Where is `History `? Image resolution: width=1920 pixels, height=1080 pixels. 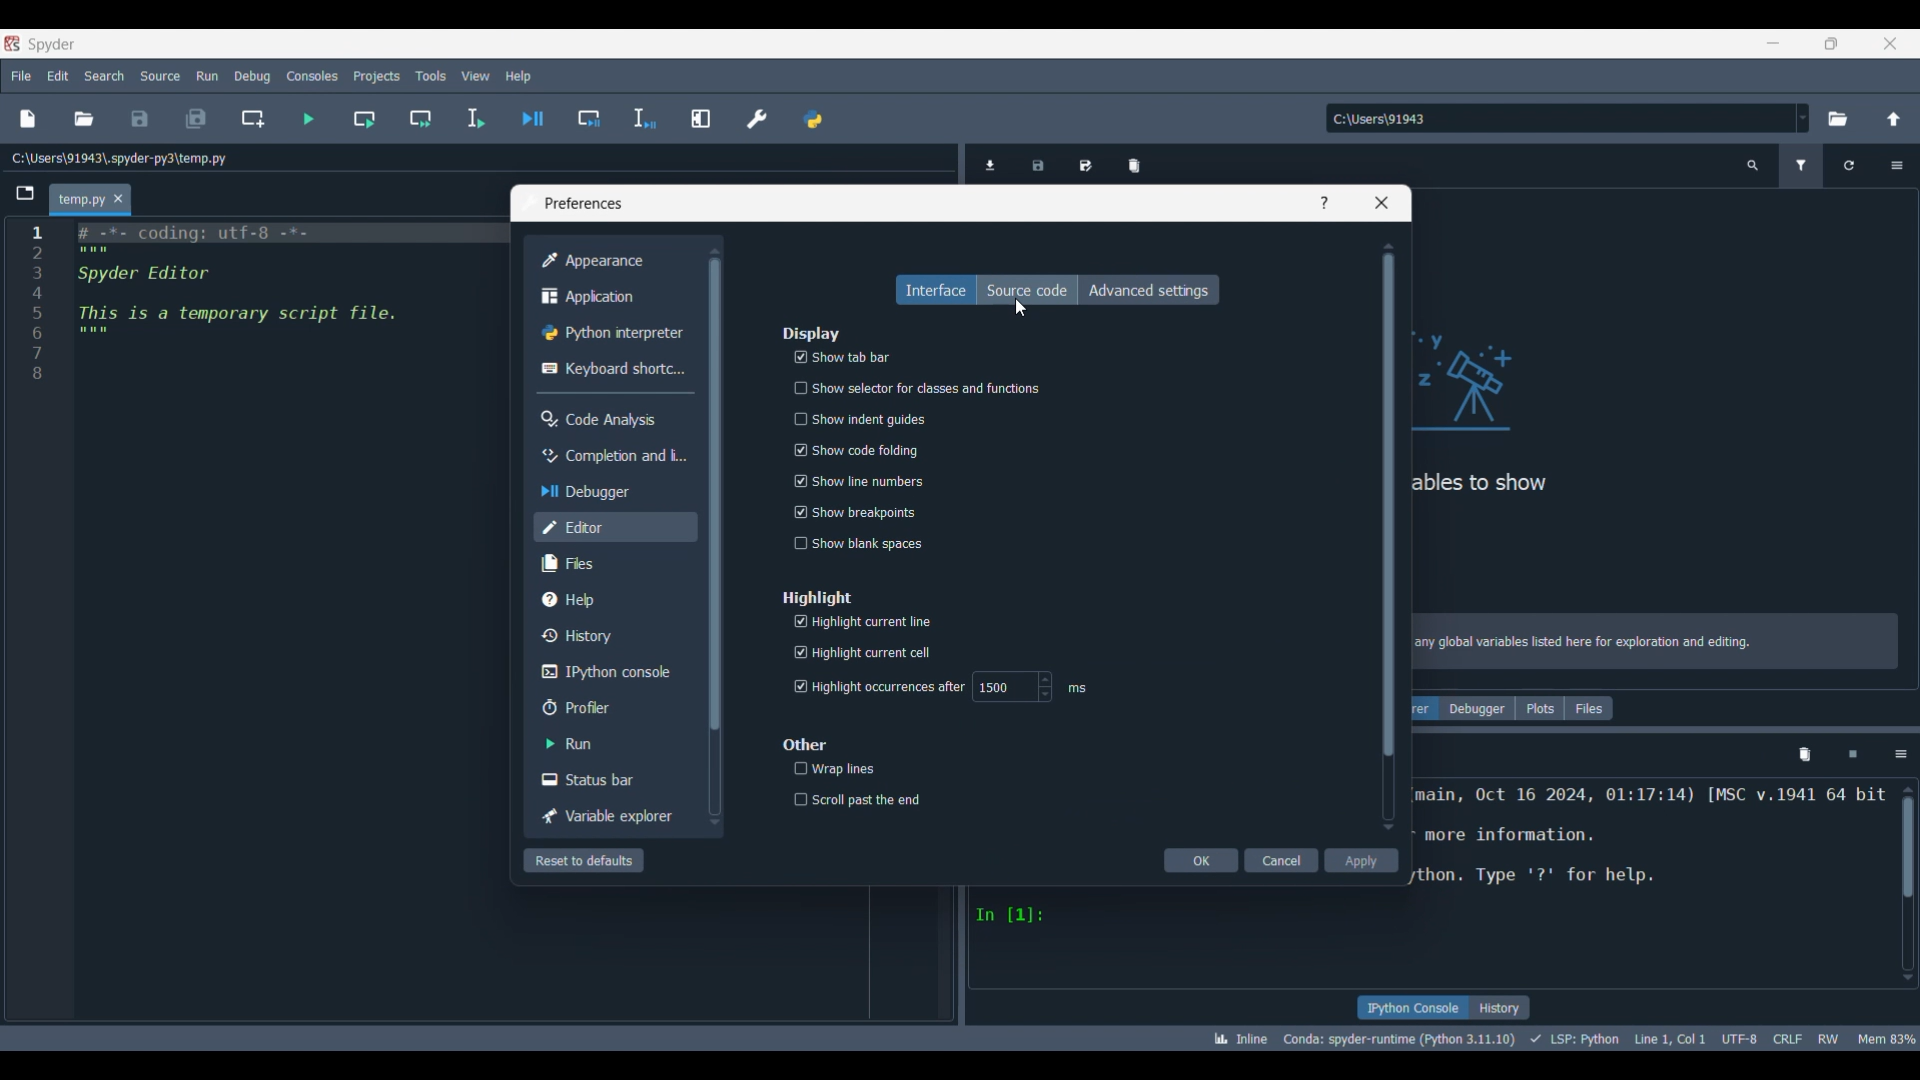 History  is located at coordinates (1501, 1008).